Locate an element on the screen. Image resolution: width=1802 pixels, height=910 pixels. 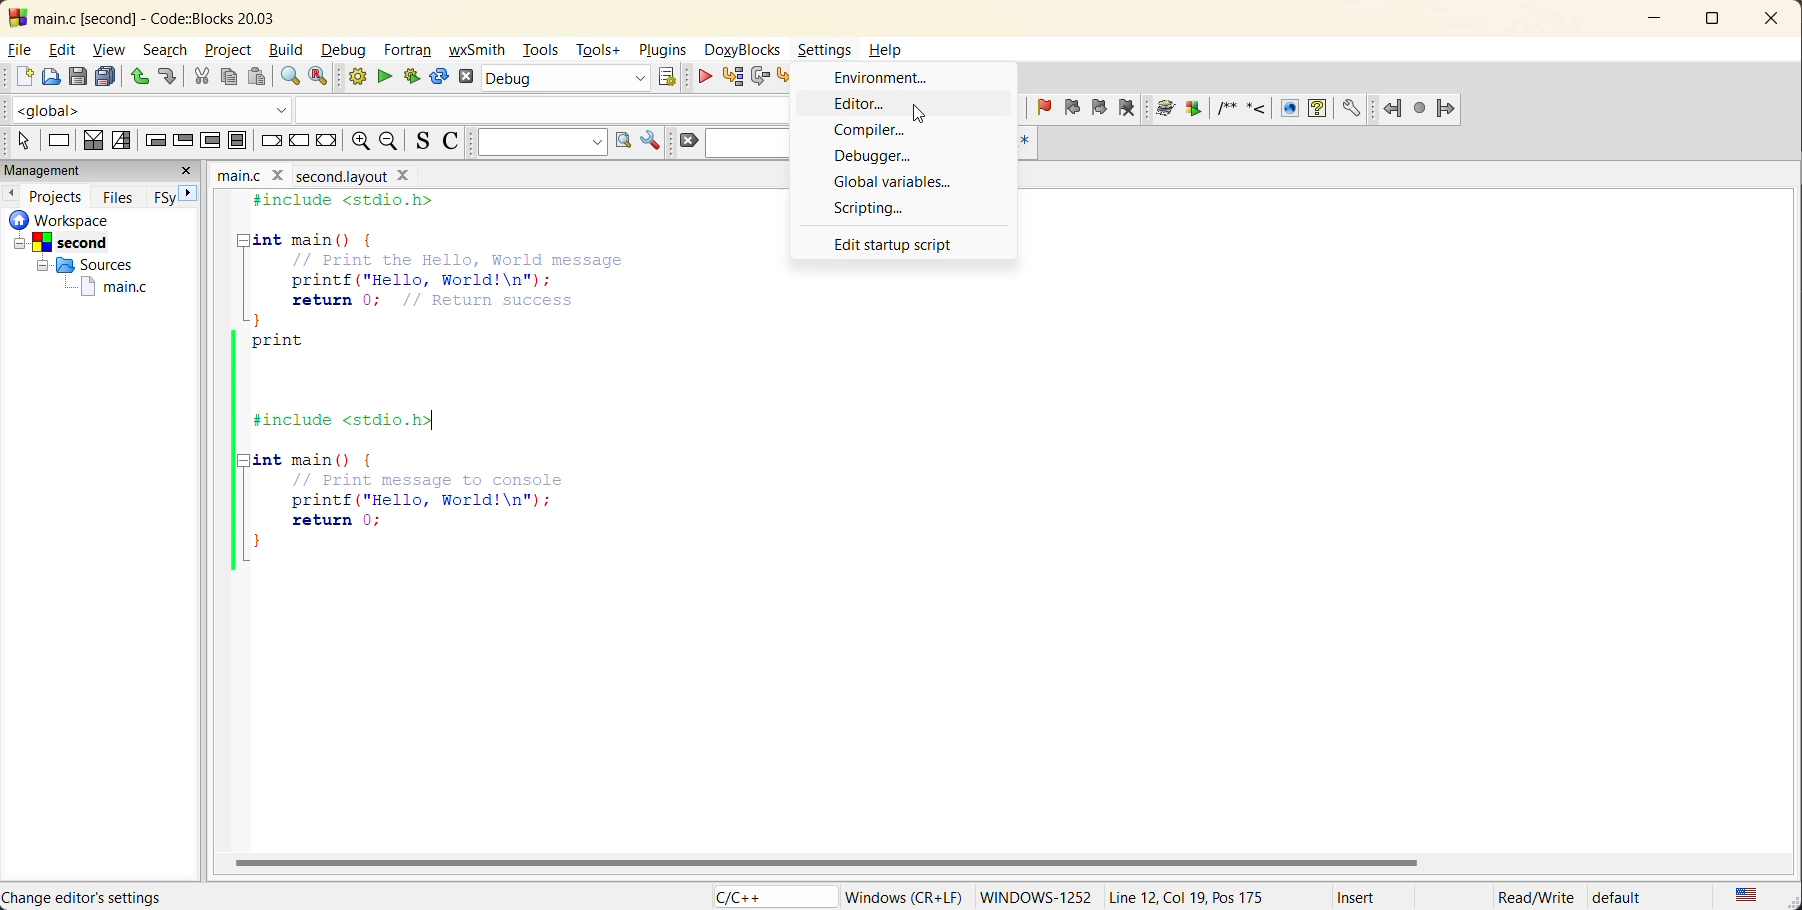
editor is located at coordinates (866, 104).